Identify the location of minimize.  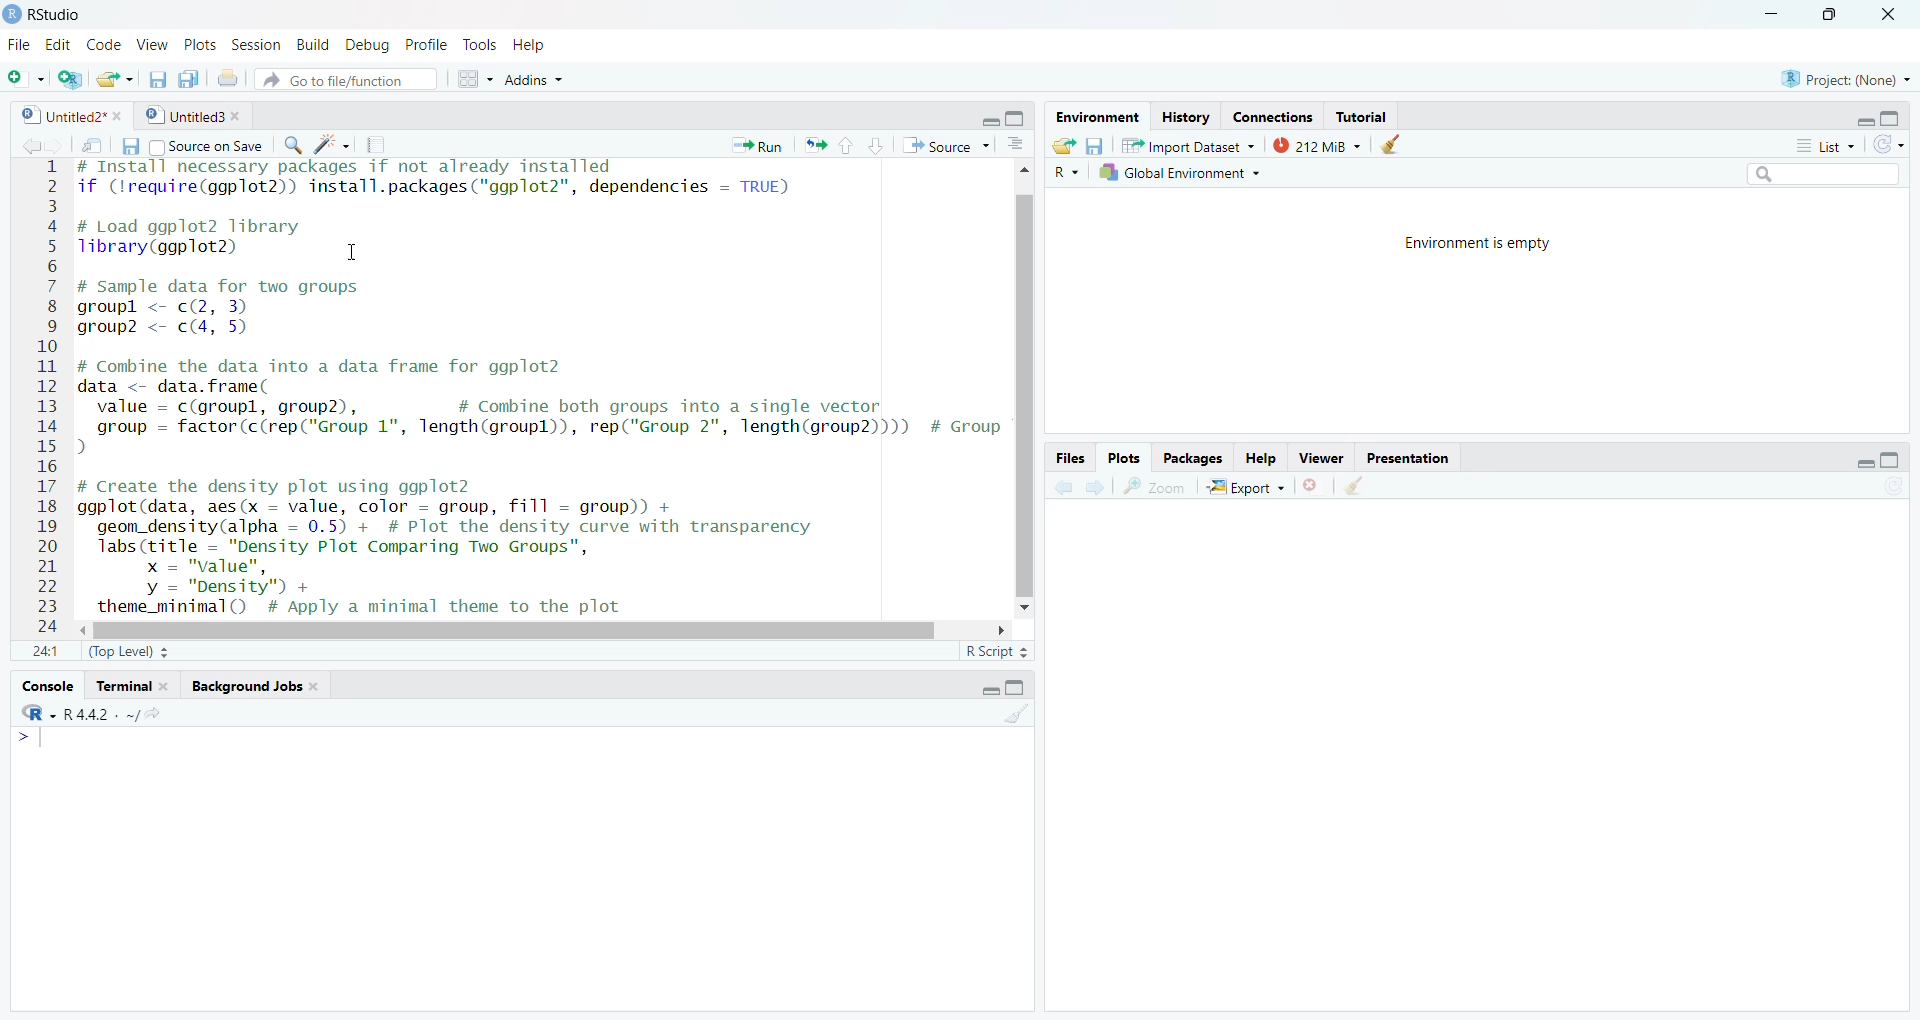
(1773, 14).